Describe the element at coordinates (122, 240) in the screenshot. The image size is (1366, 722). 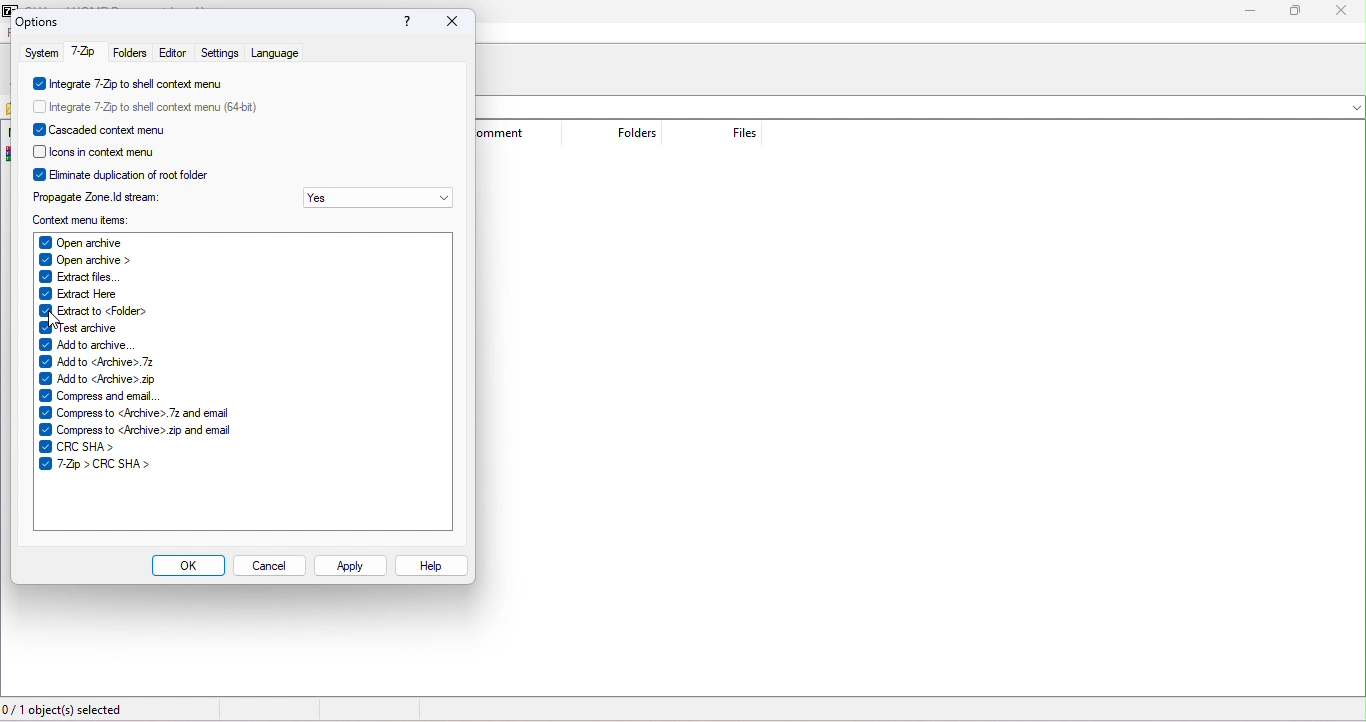
I see `open archive` at that location.